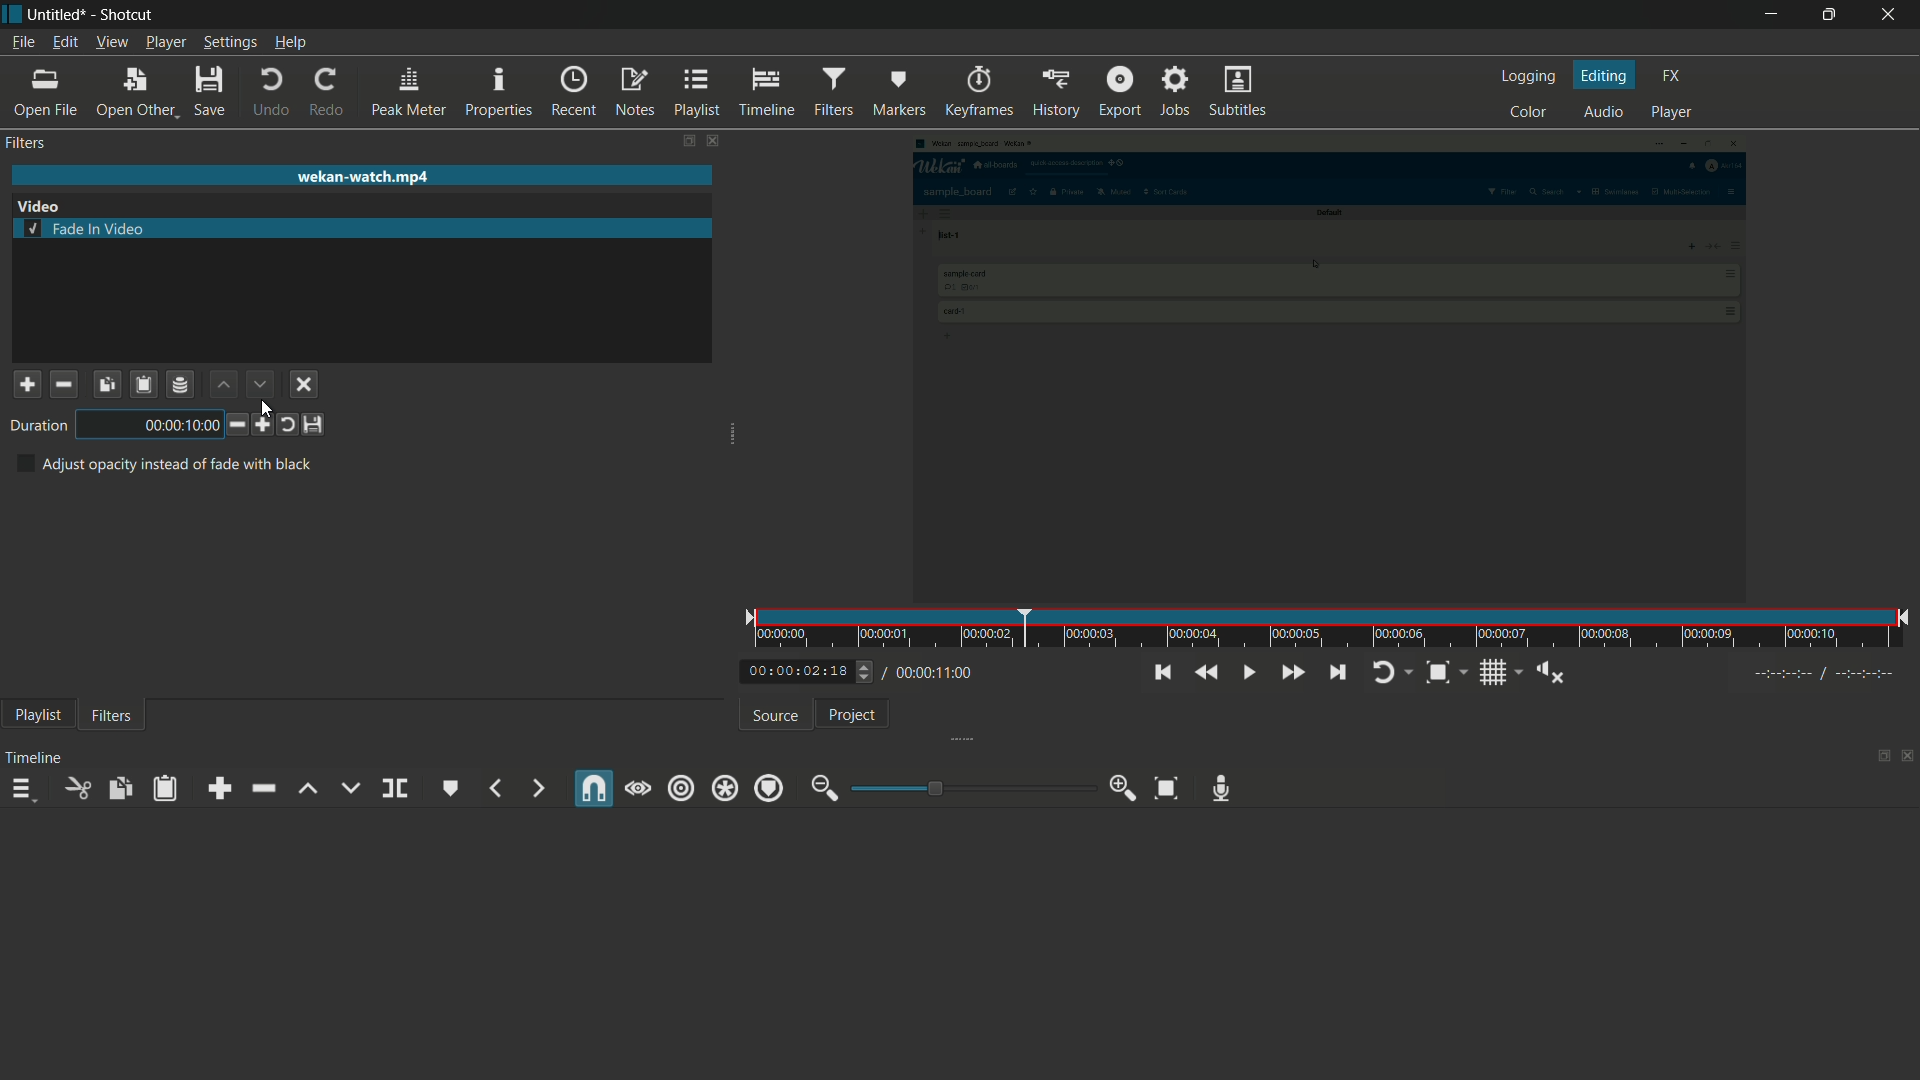 This screenshot has width=1920, height=1080. I want to click on ripple all tracks, so click(725, 789).